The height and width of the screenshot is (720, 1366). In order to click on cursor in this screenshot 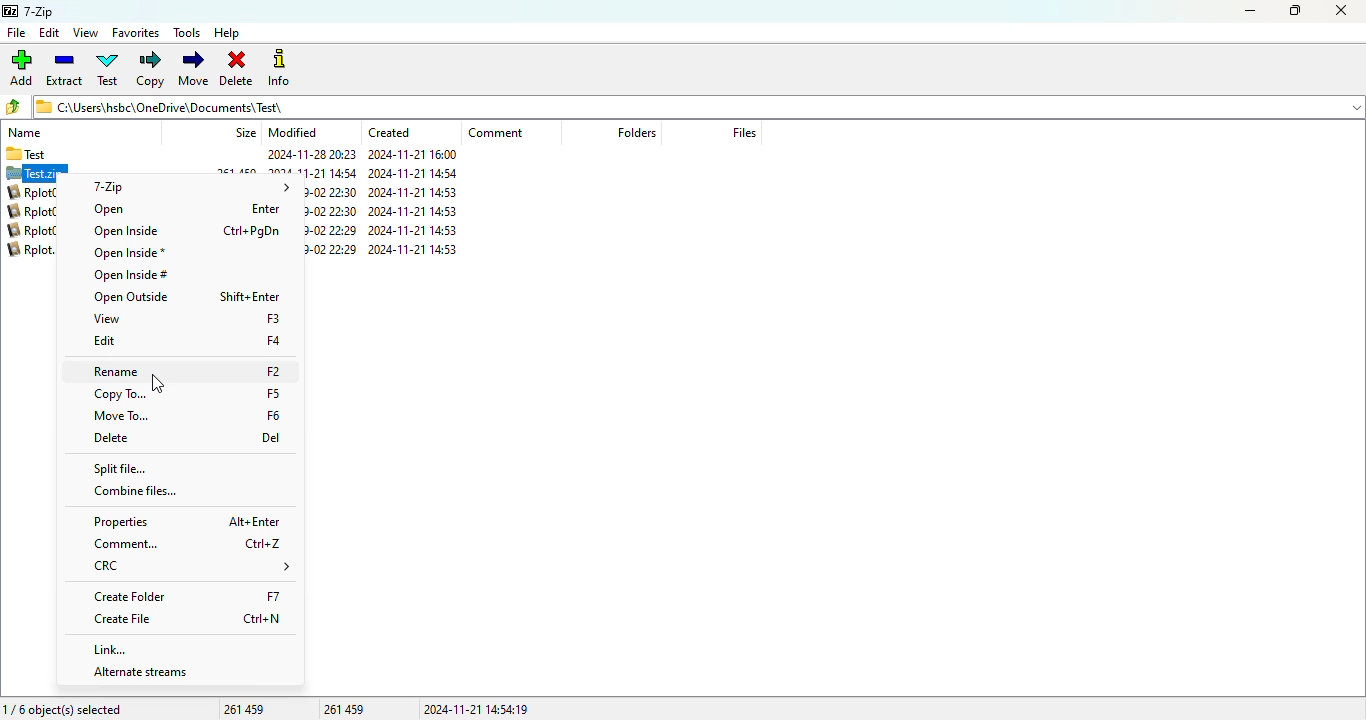, I will do `click(157, 384)`.